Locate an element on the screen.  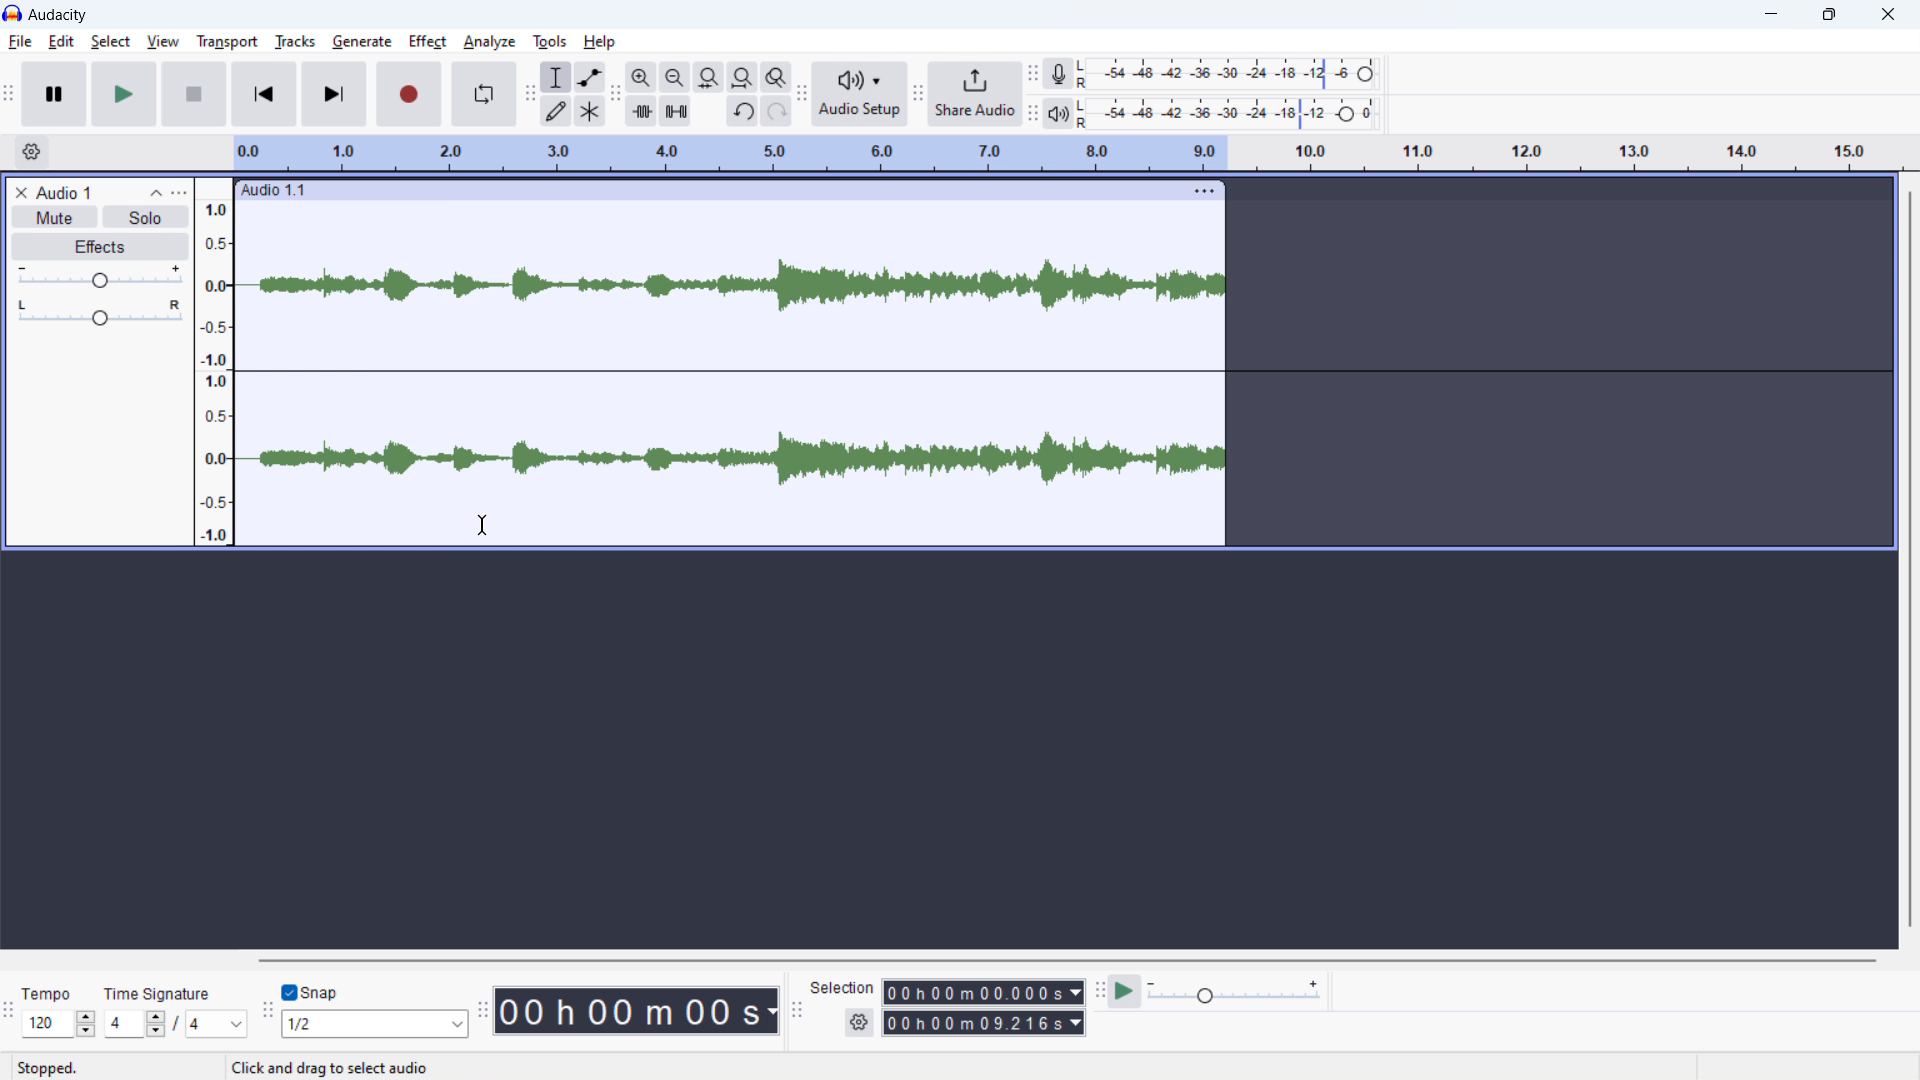
share audio toolbar is located at coordinates (917, 96).